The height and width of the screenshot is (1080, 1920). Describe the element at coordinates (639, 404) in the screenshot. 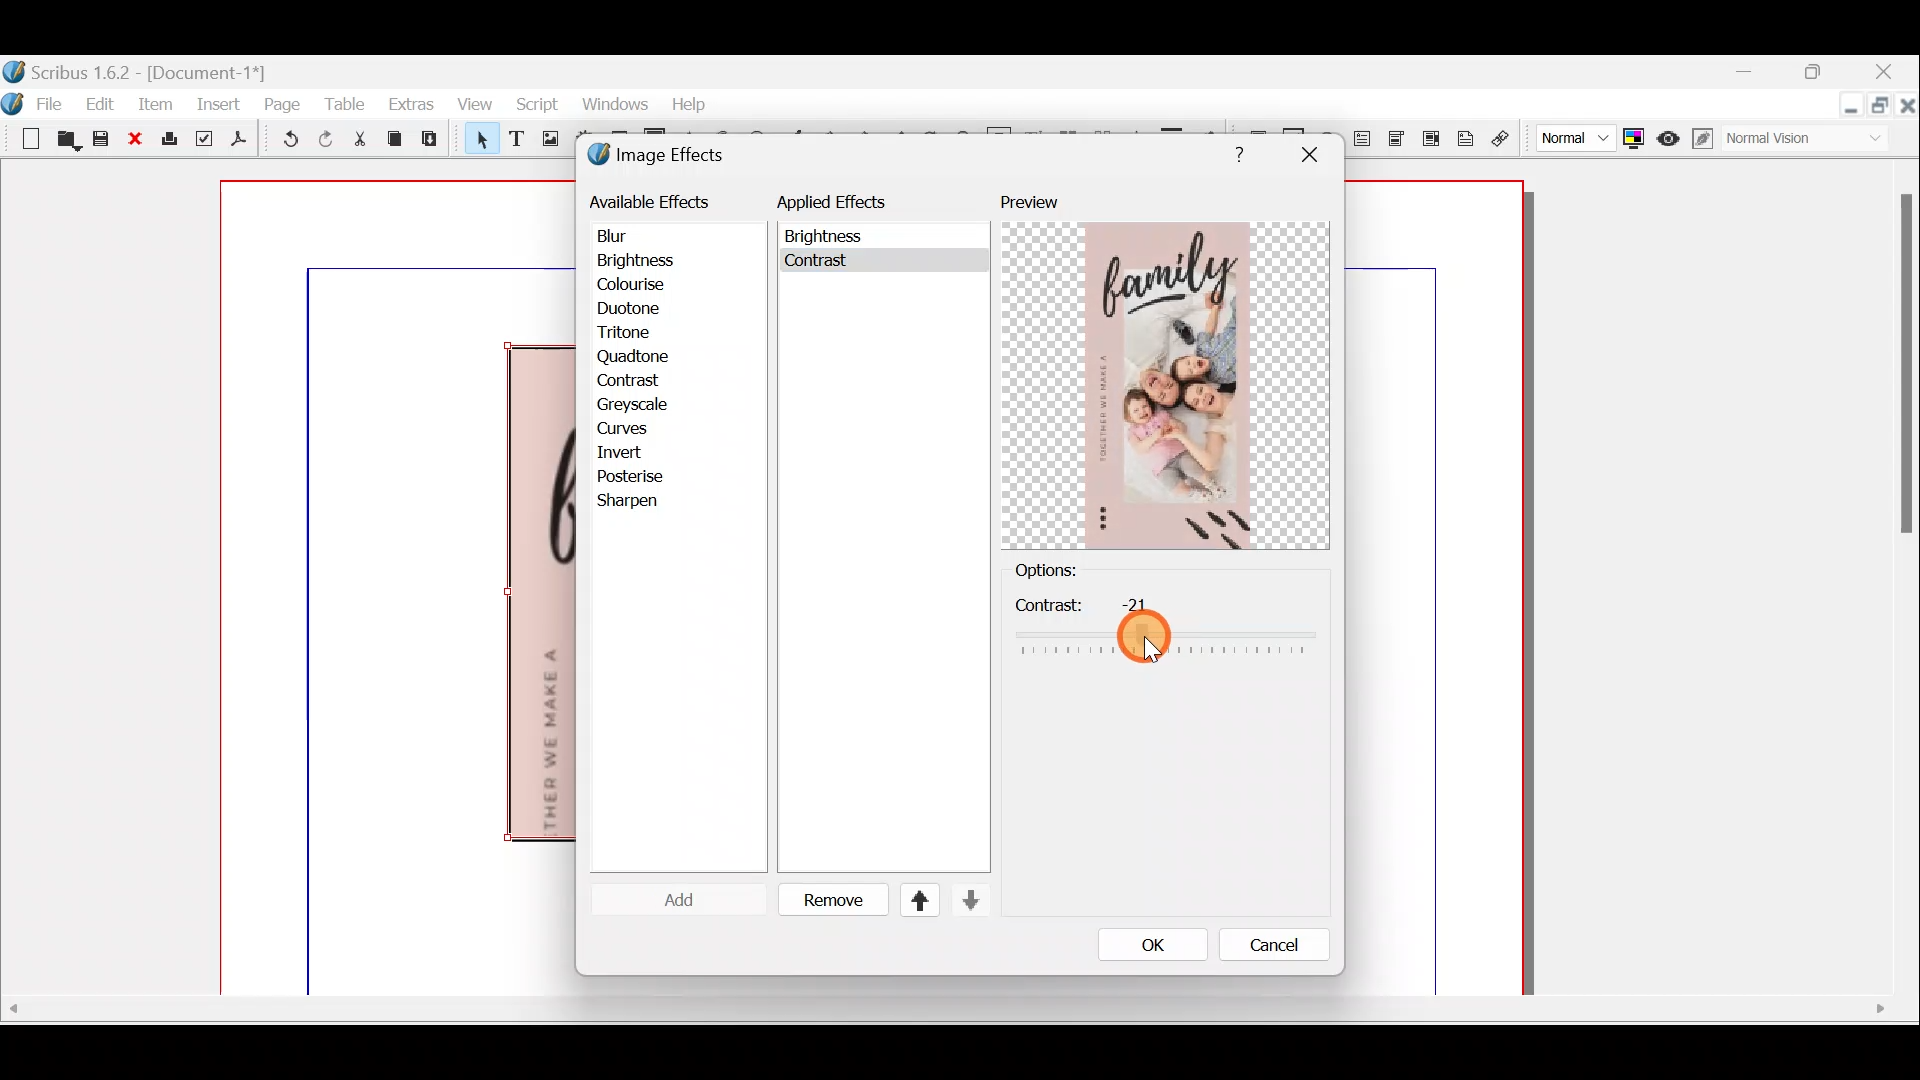

I see `Greyscale` at that location.